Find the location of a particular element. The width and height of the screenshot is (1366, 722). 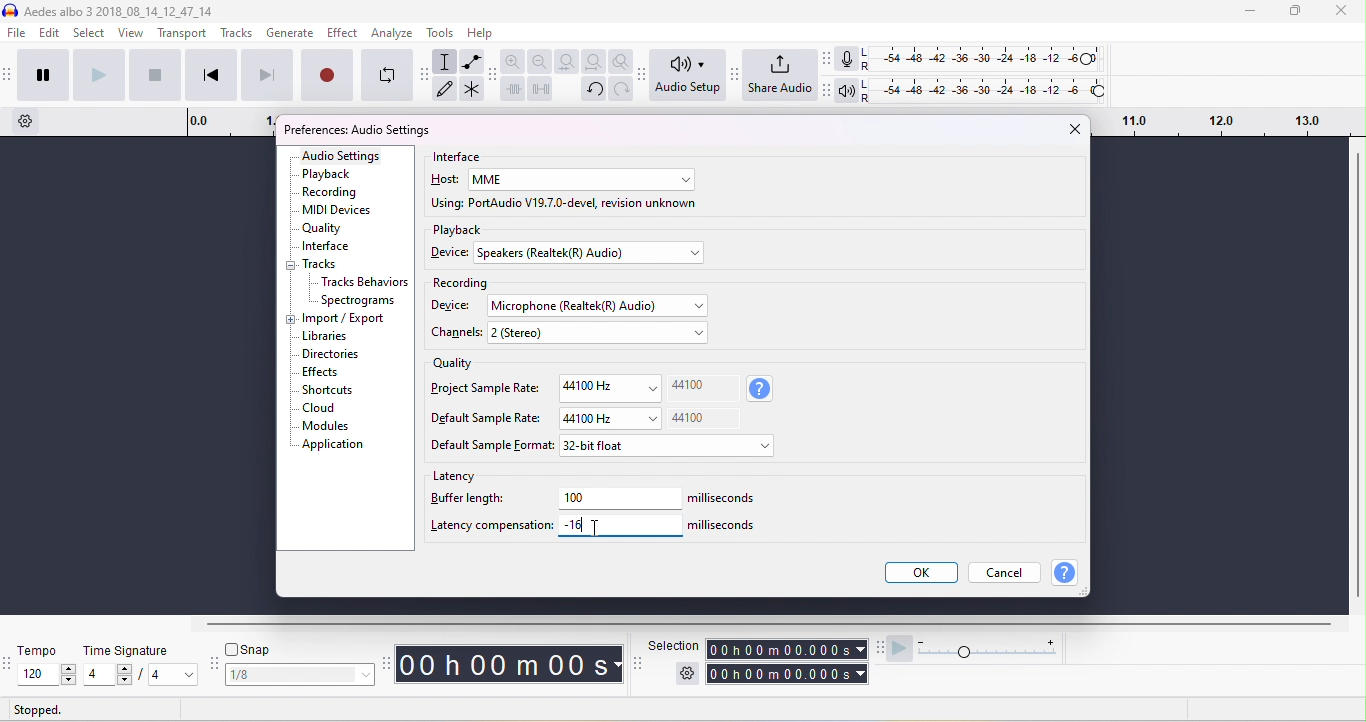

using port audio v19.7.0 is located at coordinates (565, 205).